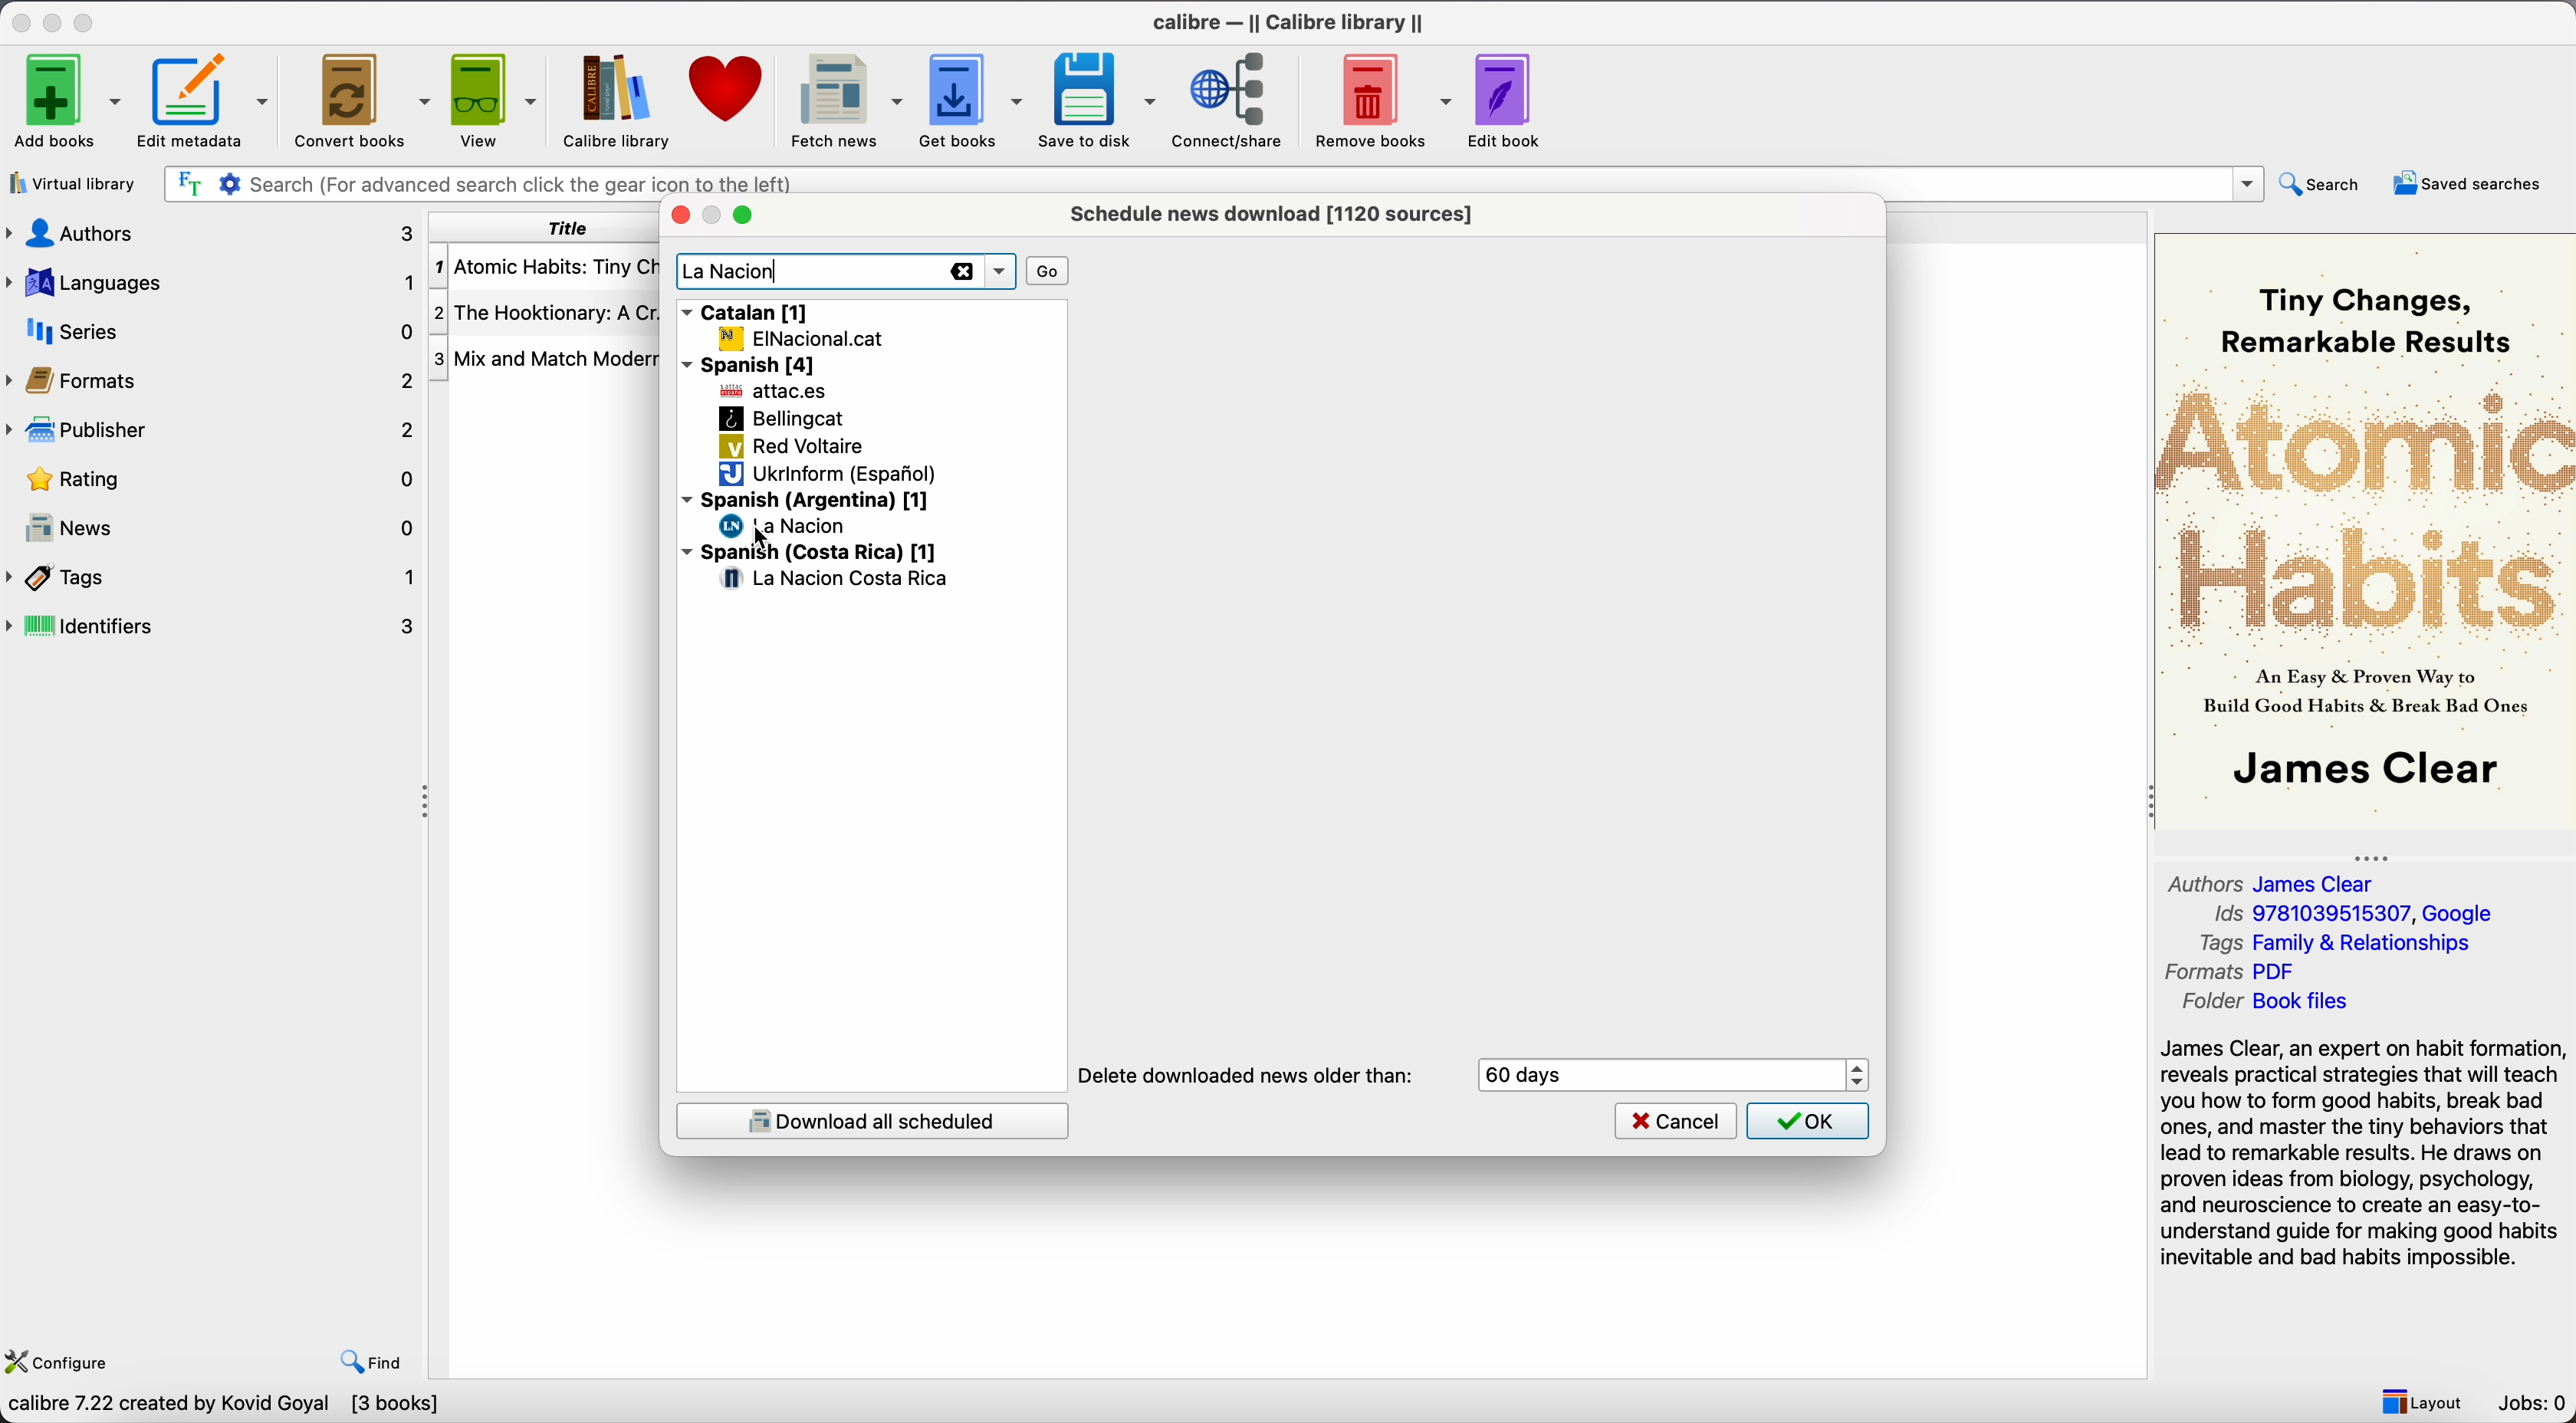  What do you see at coordinates (754, 364) in the screenshot?
I see `spanish [4]` at bounding box center [754, 364].